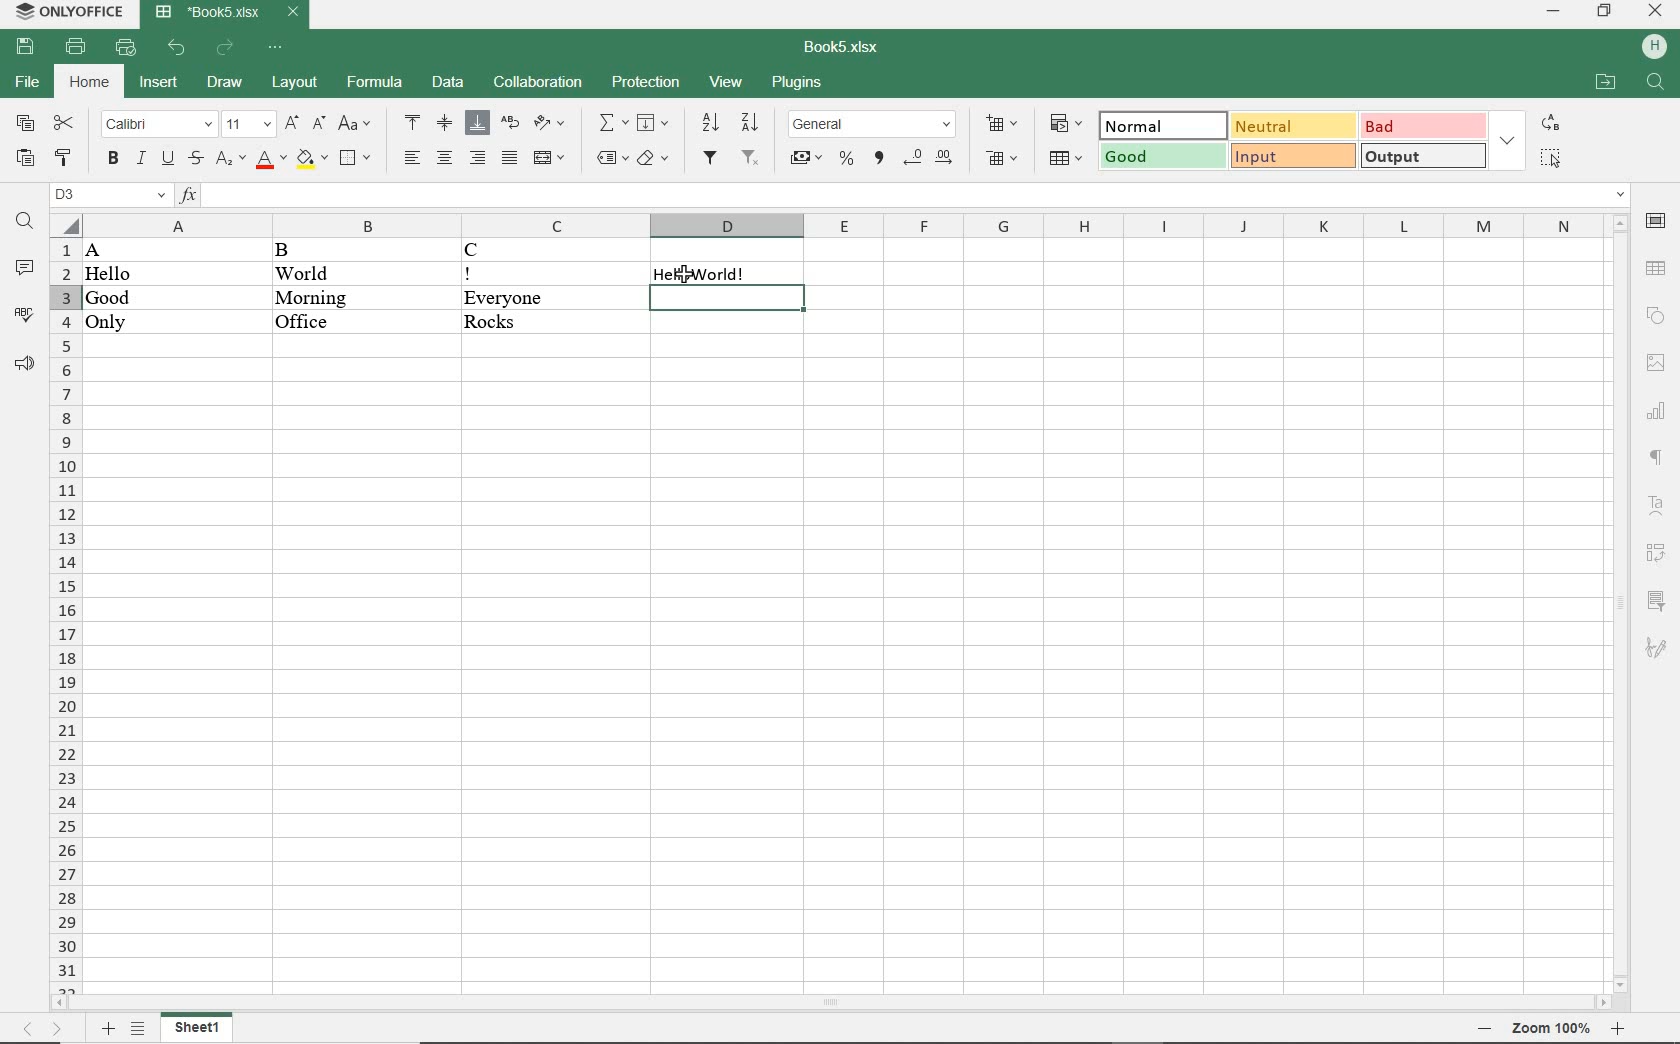  I want to click on OUTPUT, so click(1423, 154).